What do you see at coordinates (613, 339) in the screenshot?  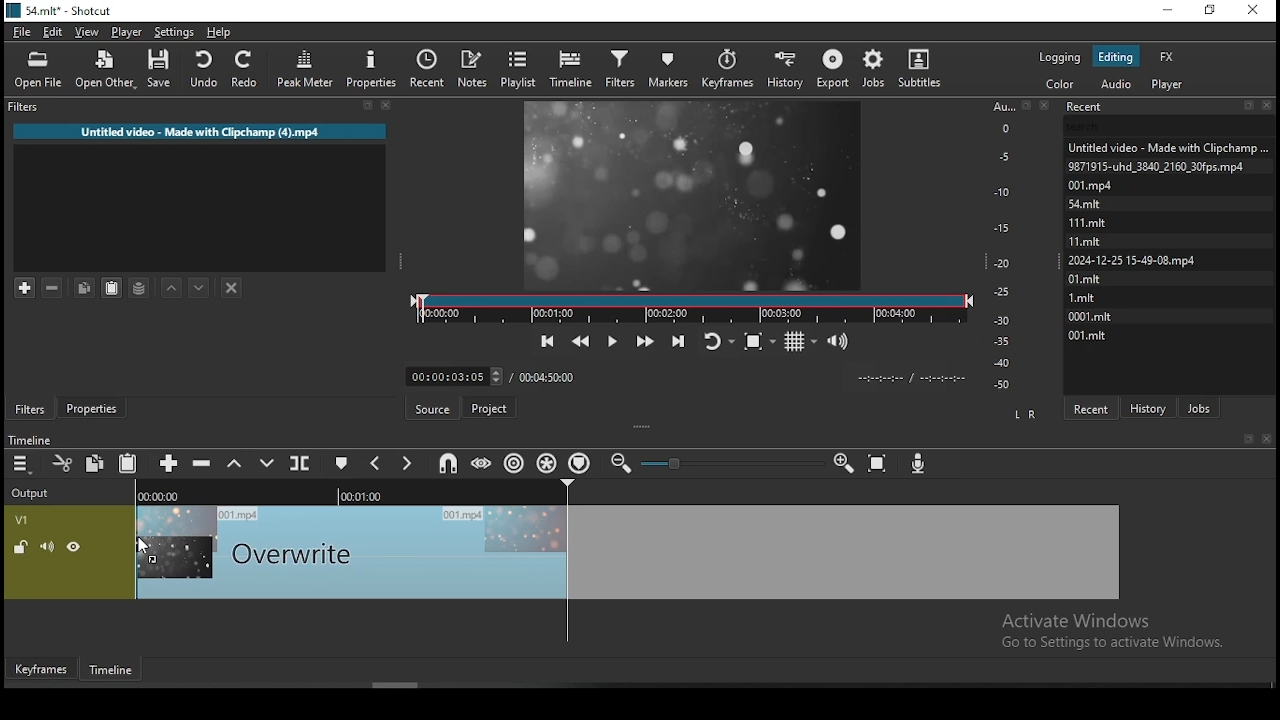 I see `play/pause` at bounding box center [613, 339].